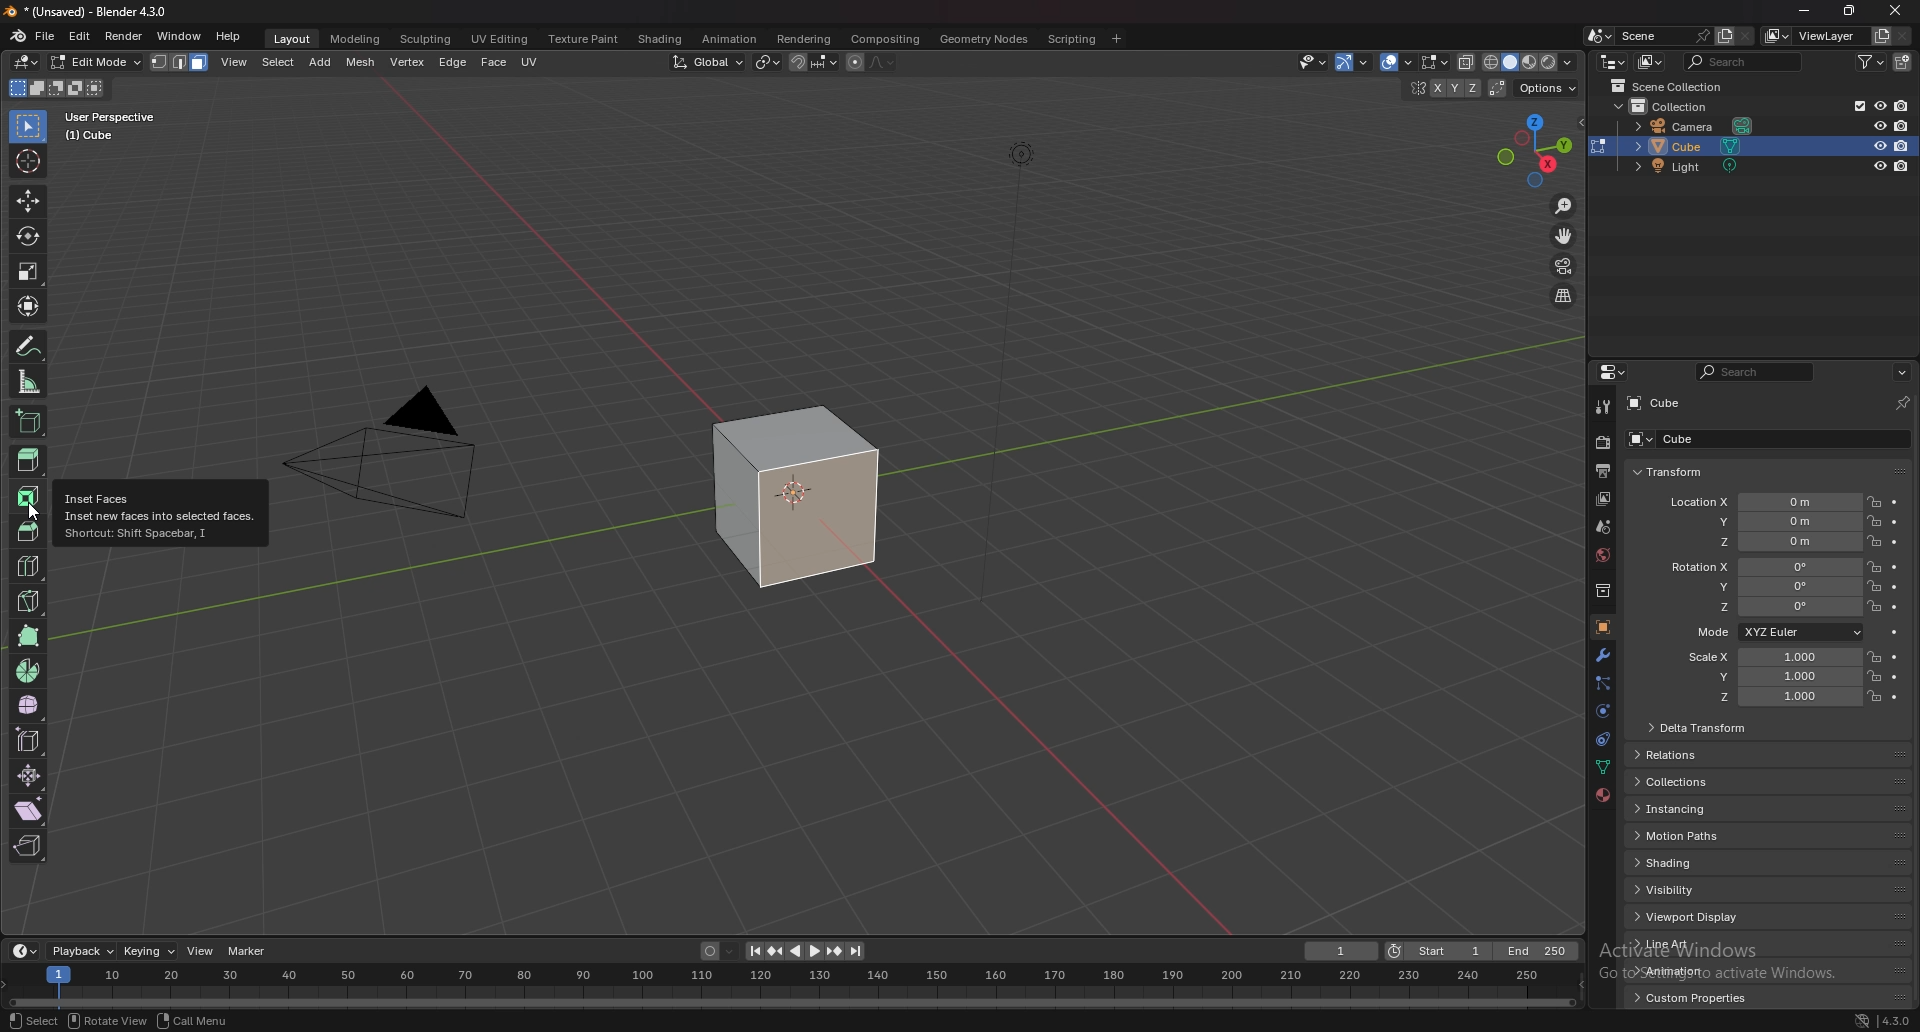 The image size is (1920, 1032). I want to click on view, so click(200, 950).